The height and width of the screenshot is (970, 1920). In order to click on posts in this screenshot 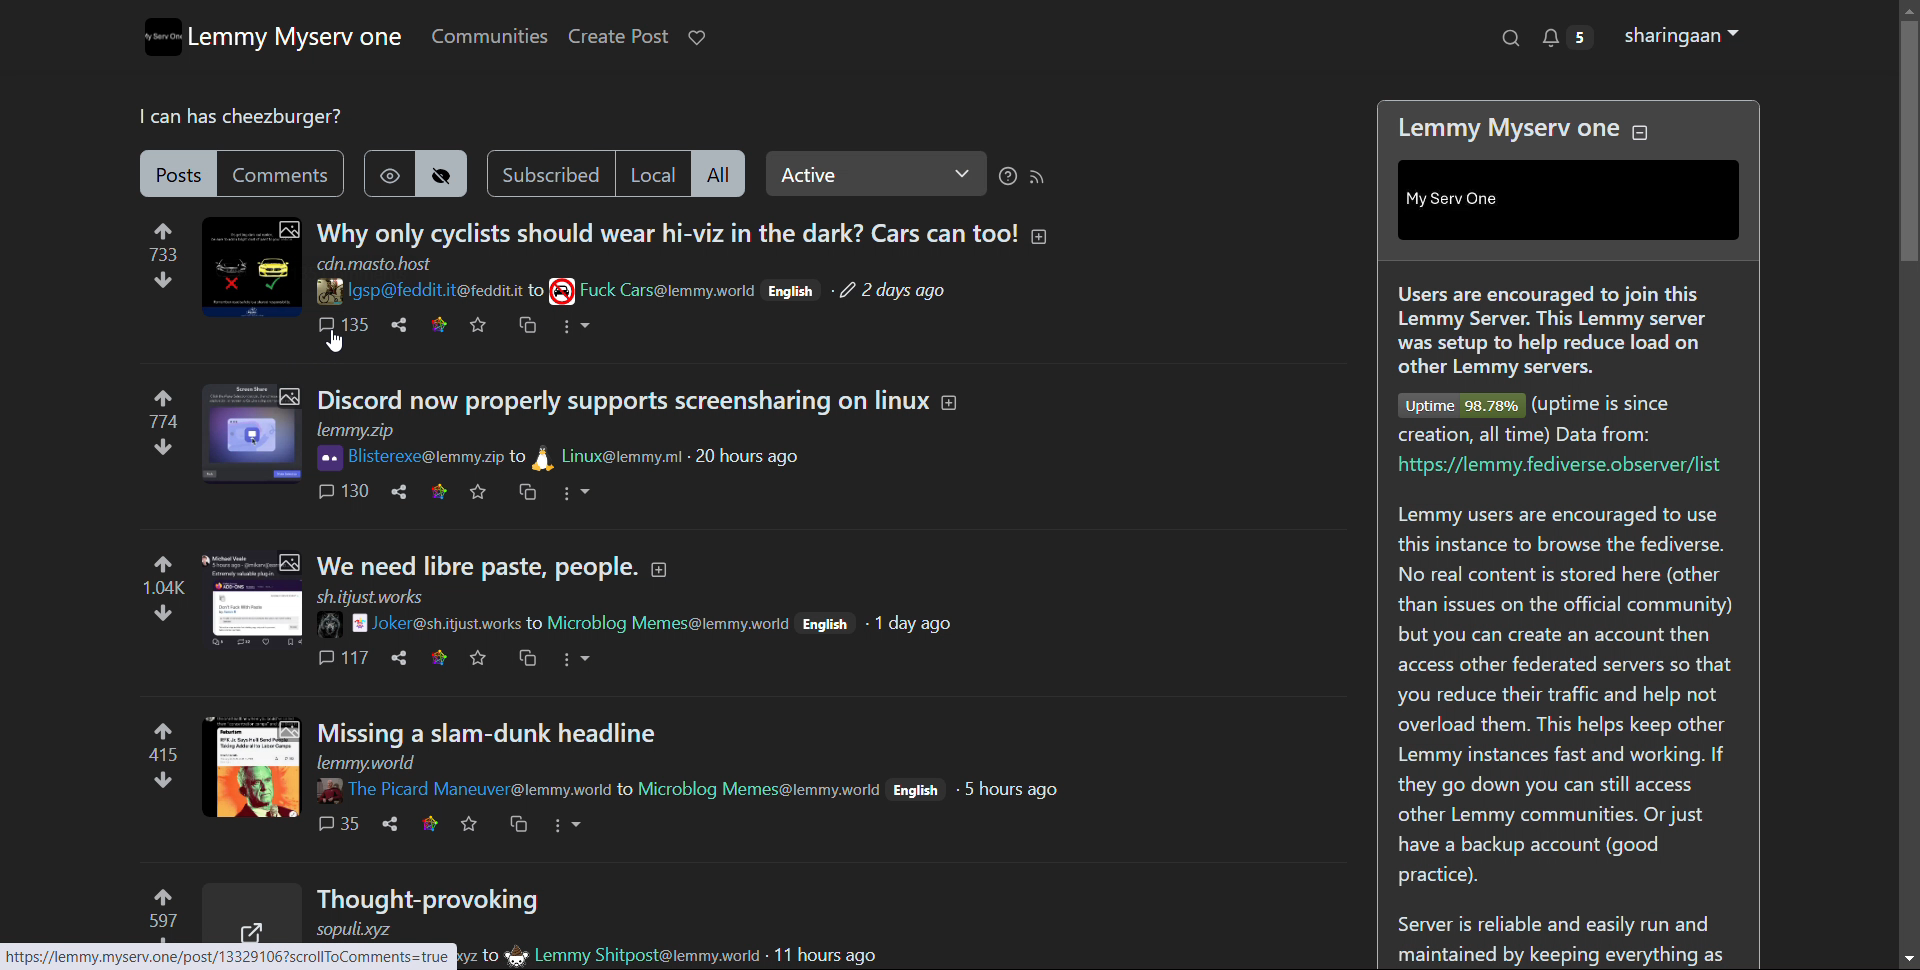, I will do `click(175, 173)`.